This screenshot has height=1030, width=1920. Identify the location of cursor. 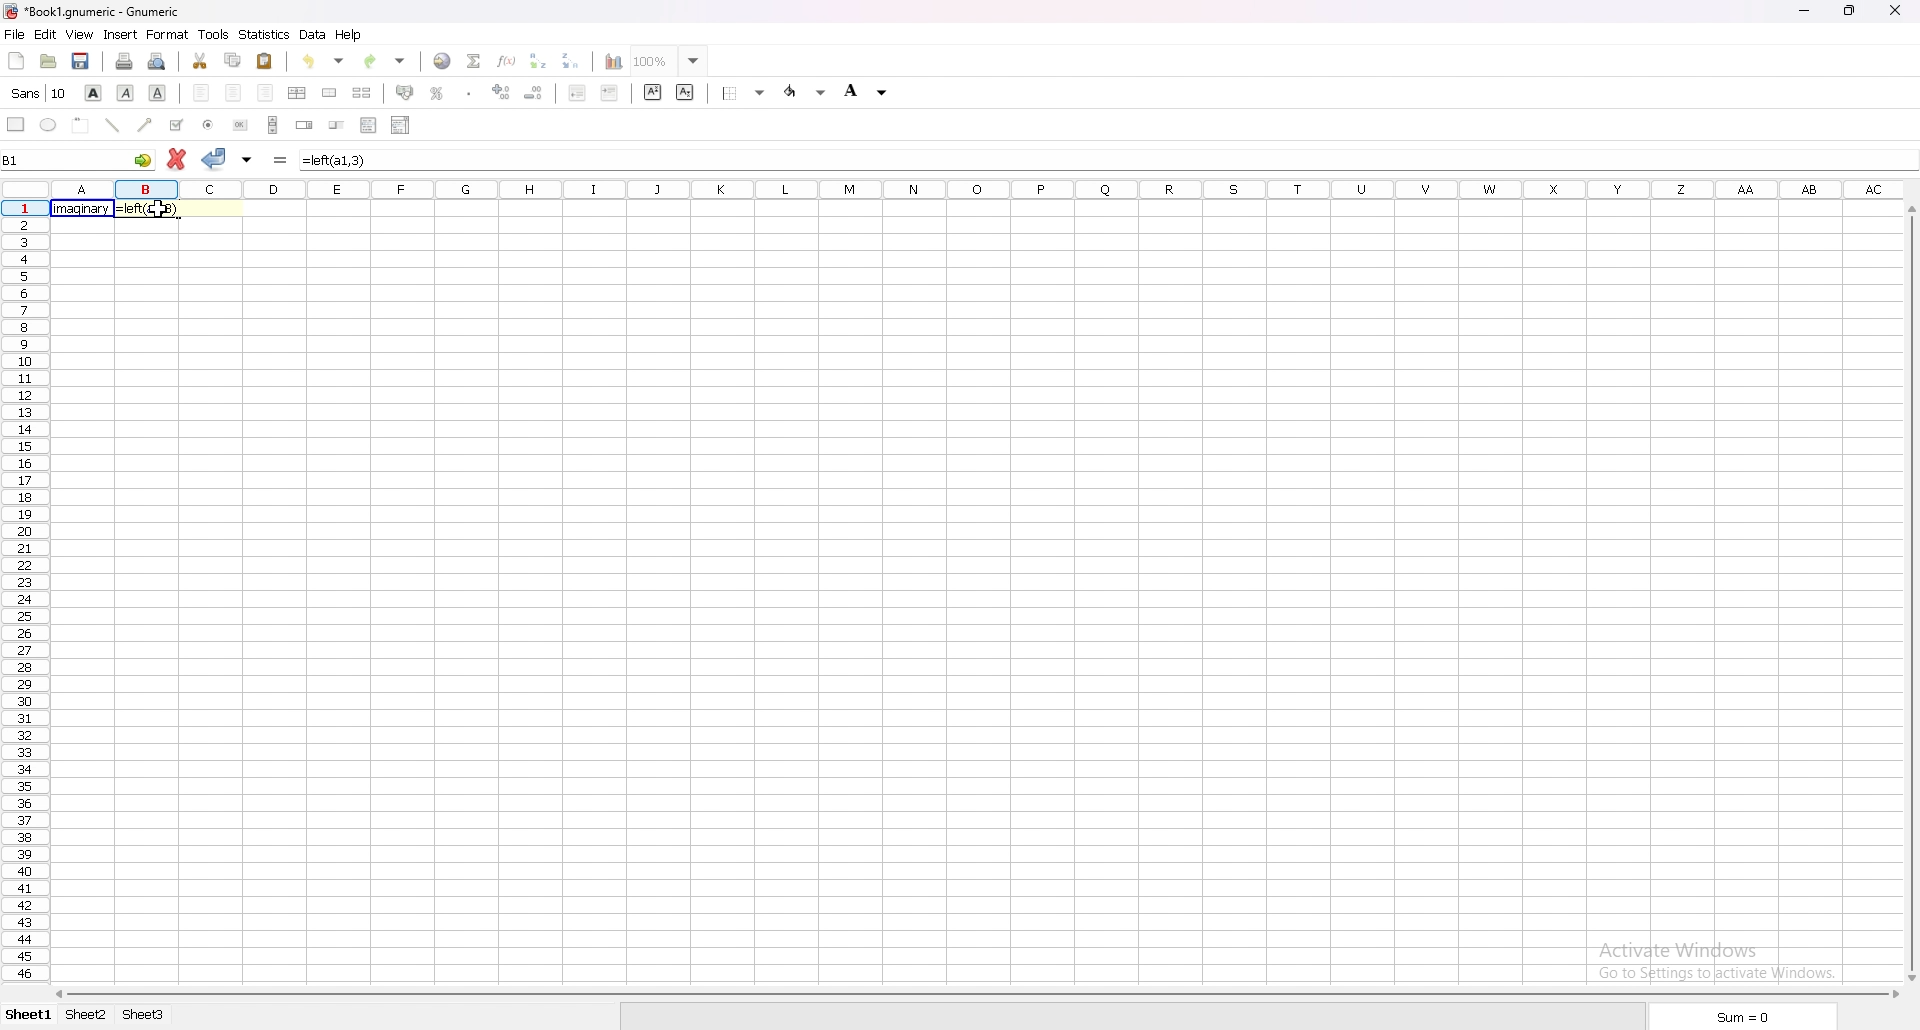
(162, 213).